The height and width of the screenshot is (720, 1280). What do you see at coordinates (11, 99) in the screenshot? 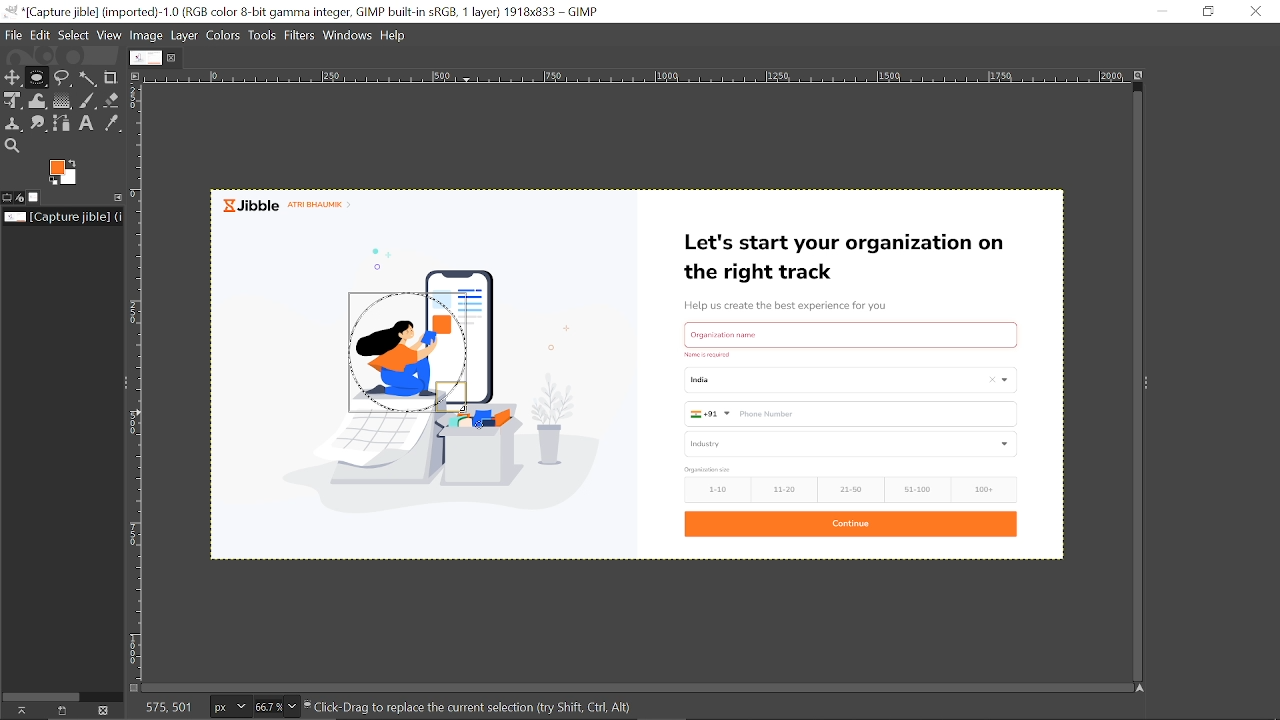
I see `Unified transform tool` at bounding box center [11, 99].